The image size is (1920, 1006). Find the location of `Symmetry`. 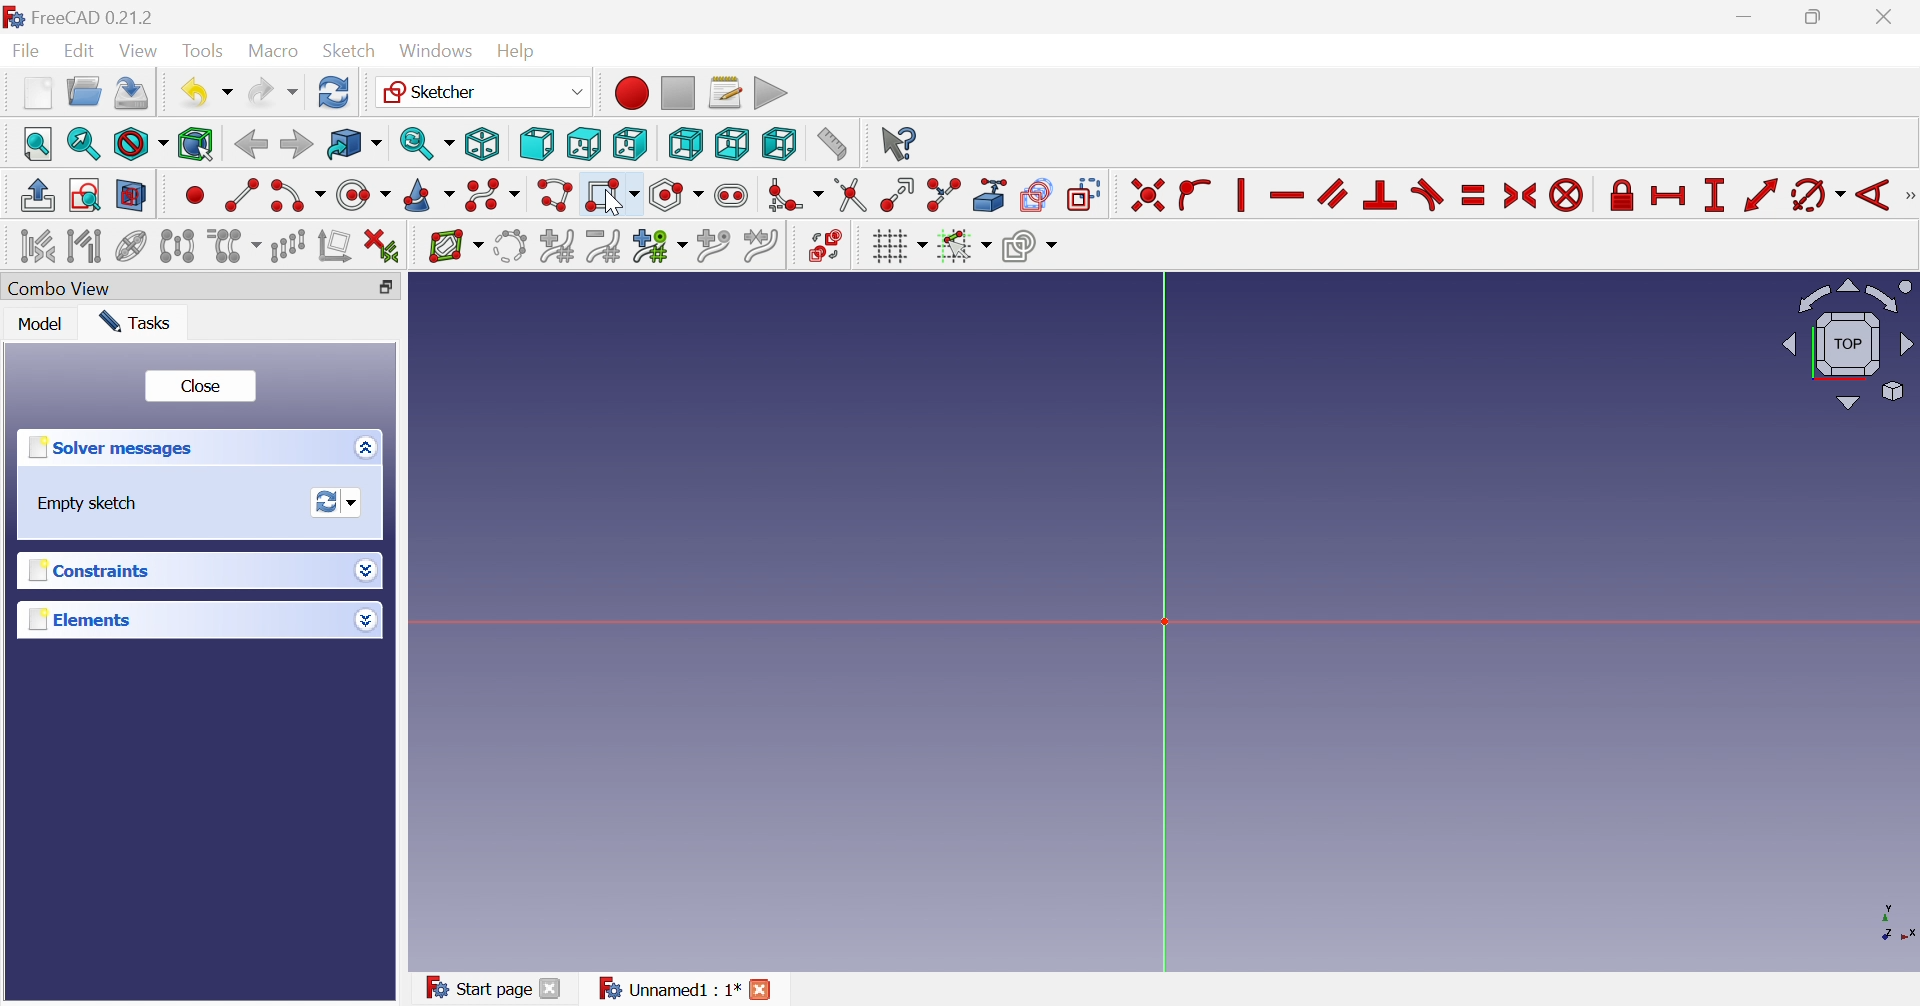

Symmetry is located at coordinates (177, 246).